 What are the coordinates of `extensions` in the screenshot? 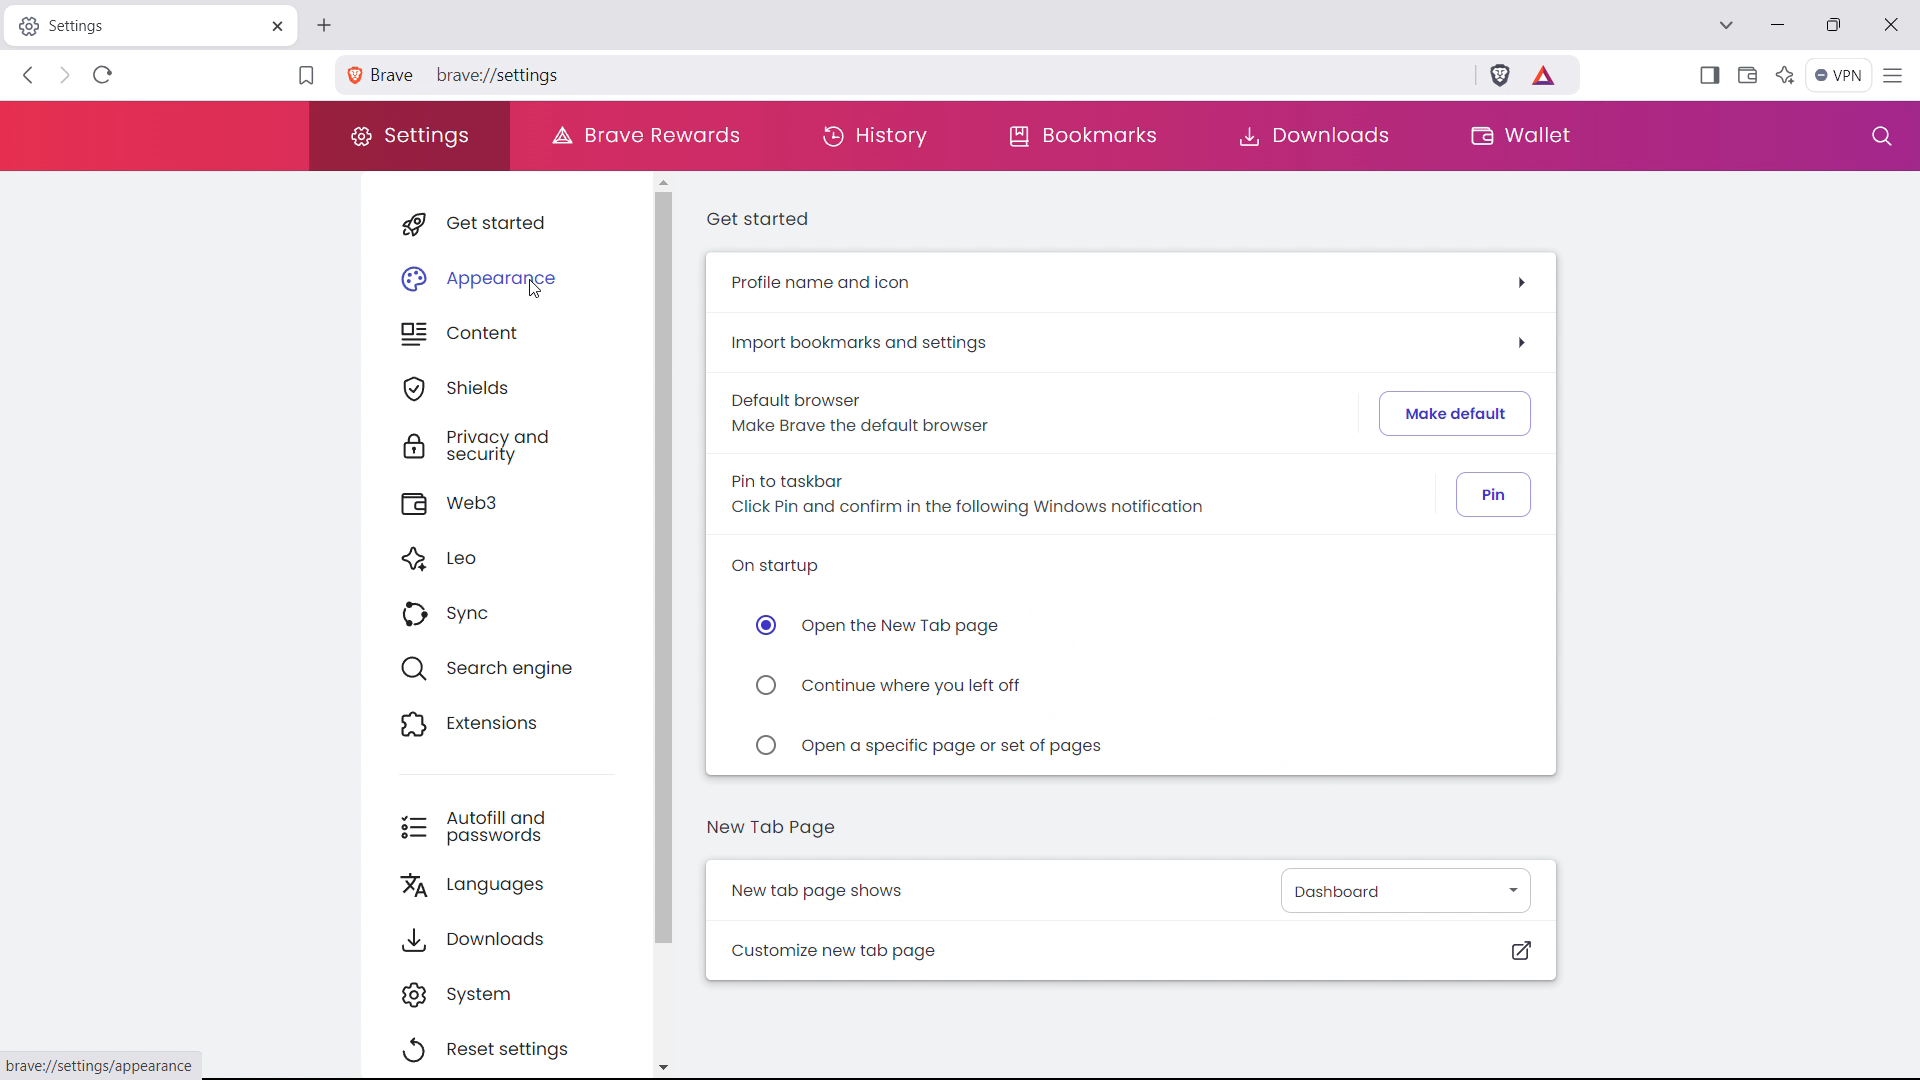 It's located at (509, 720).